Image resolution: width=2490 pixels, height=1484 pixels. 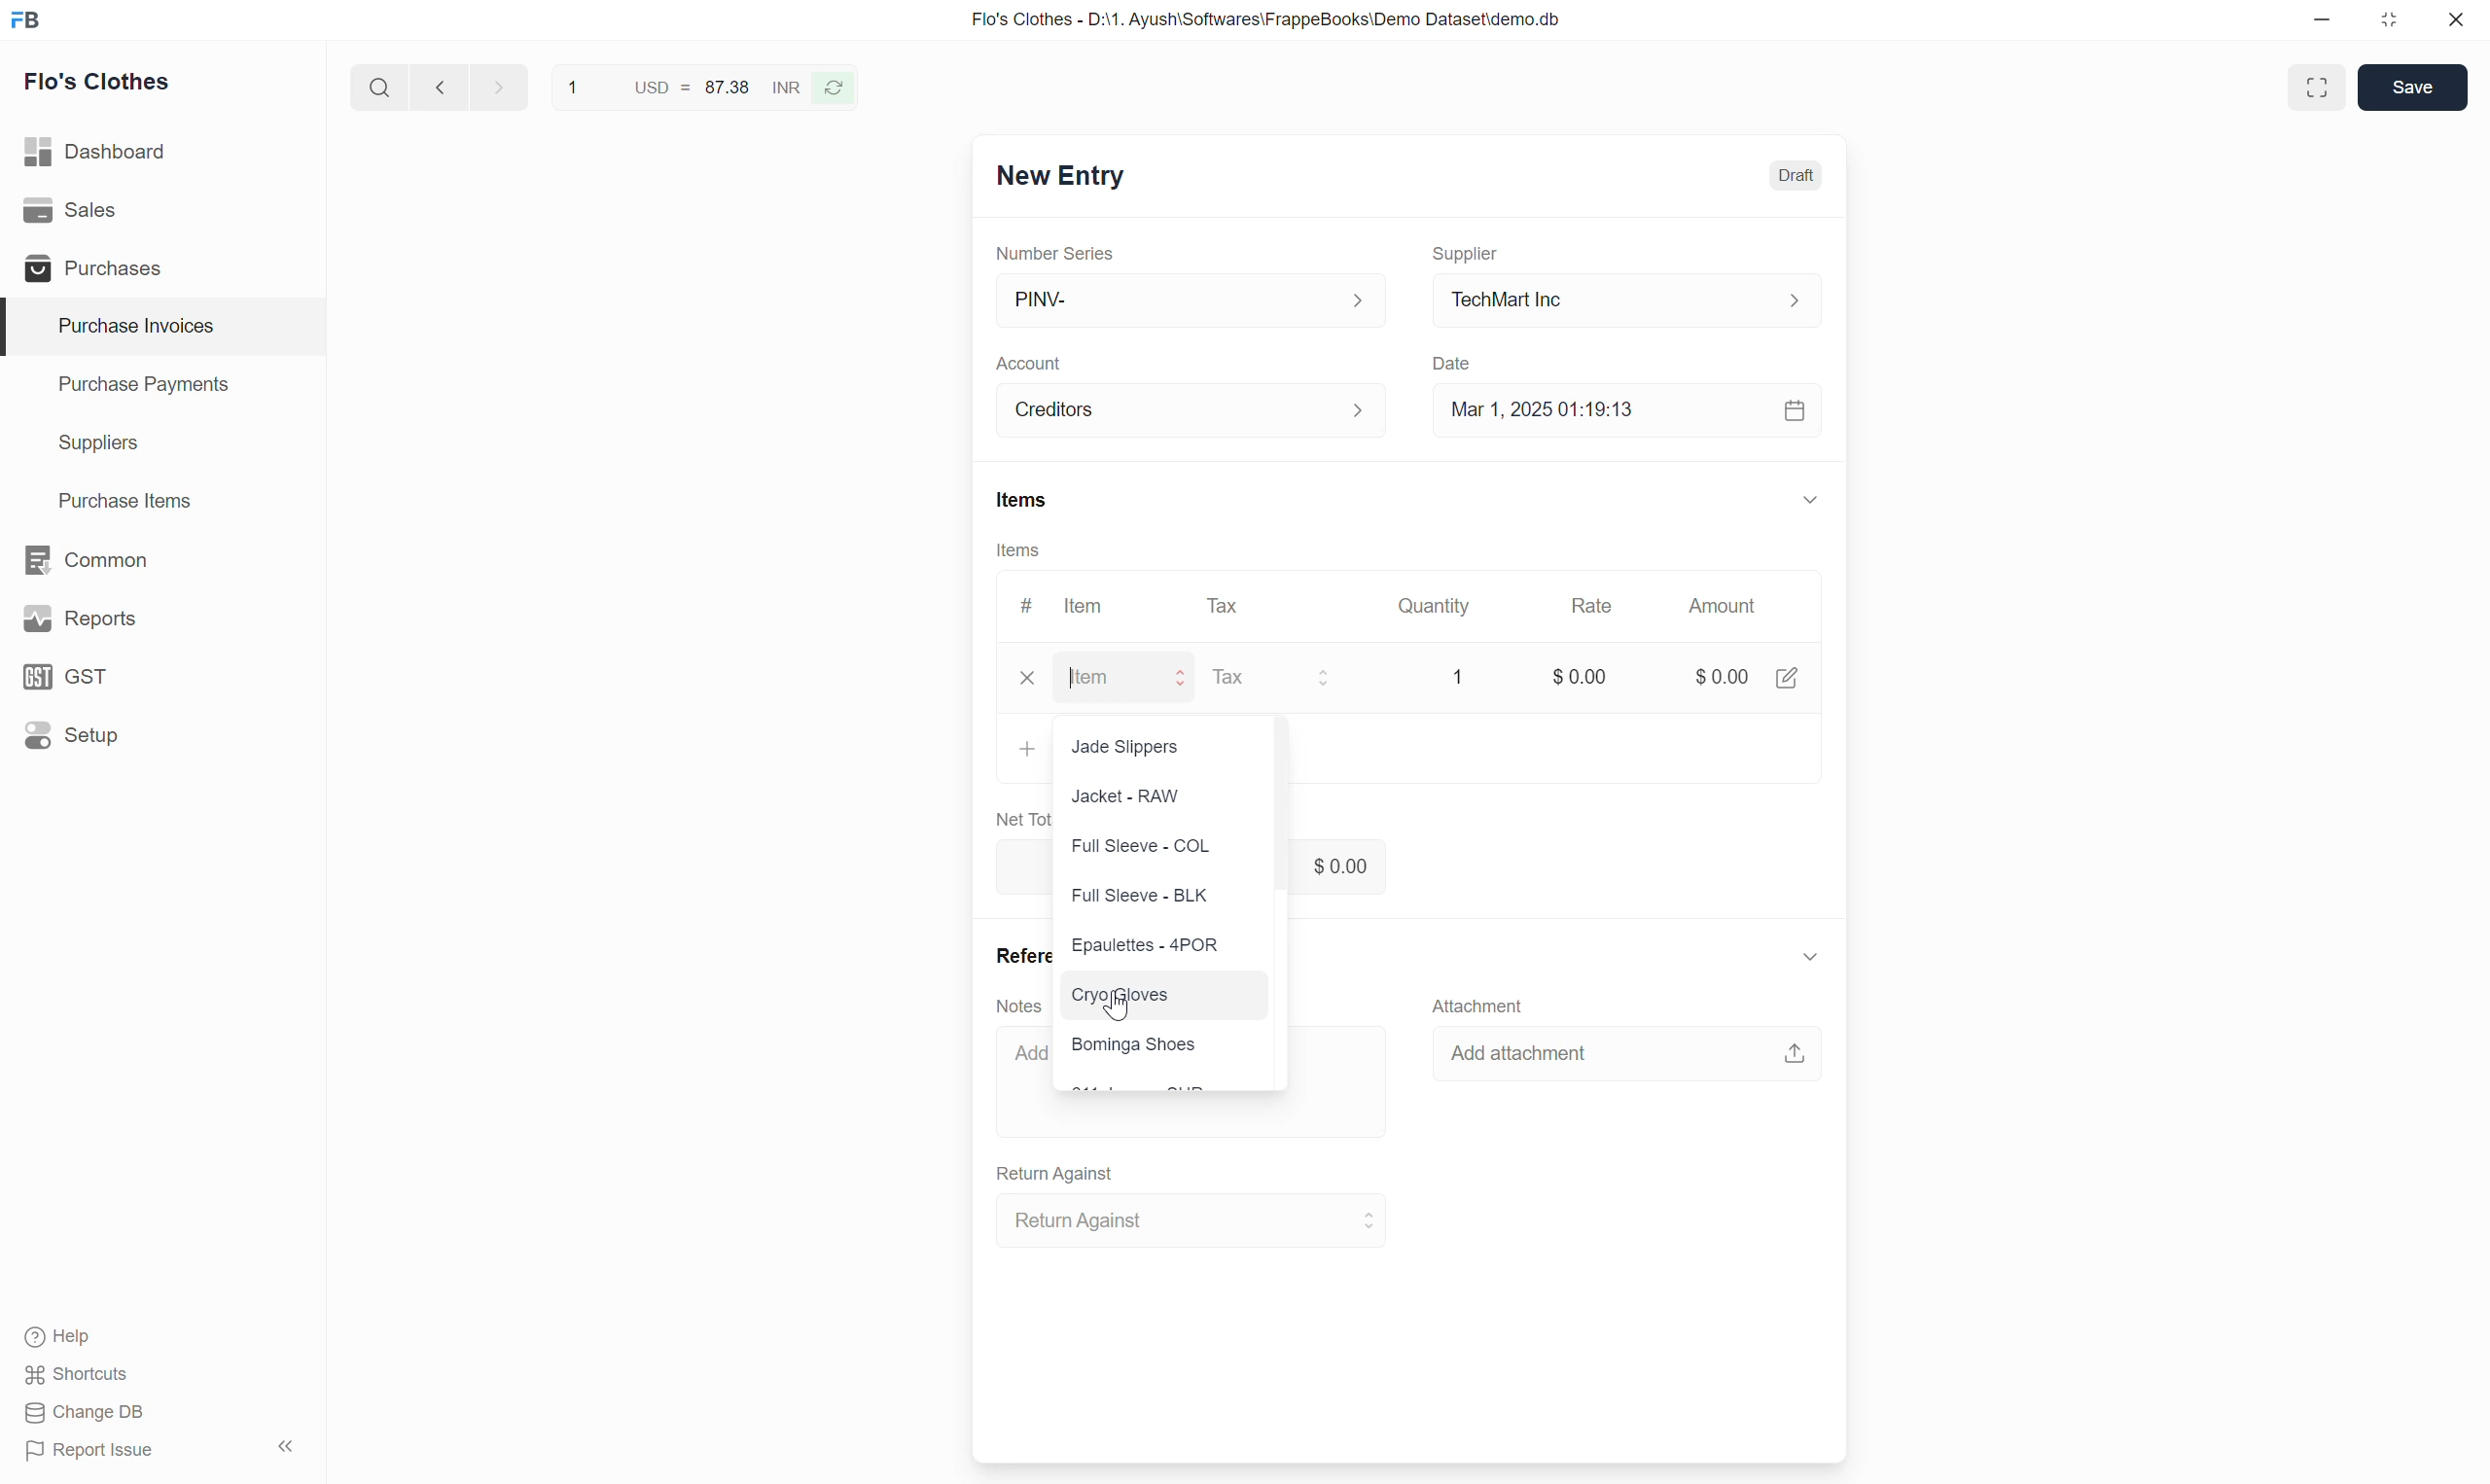 I want to click on Purchases, so click(x=89, y=268).